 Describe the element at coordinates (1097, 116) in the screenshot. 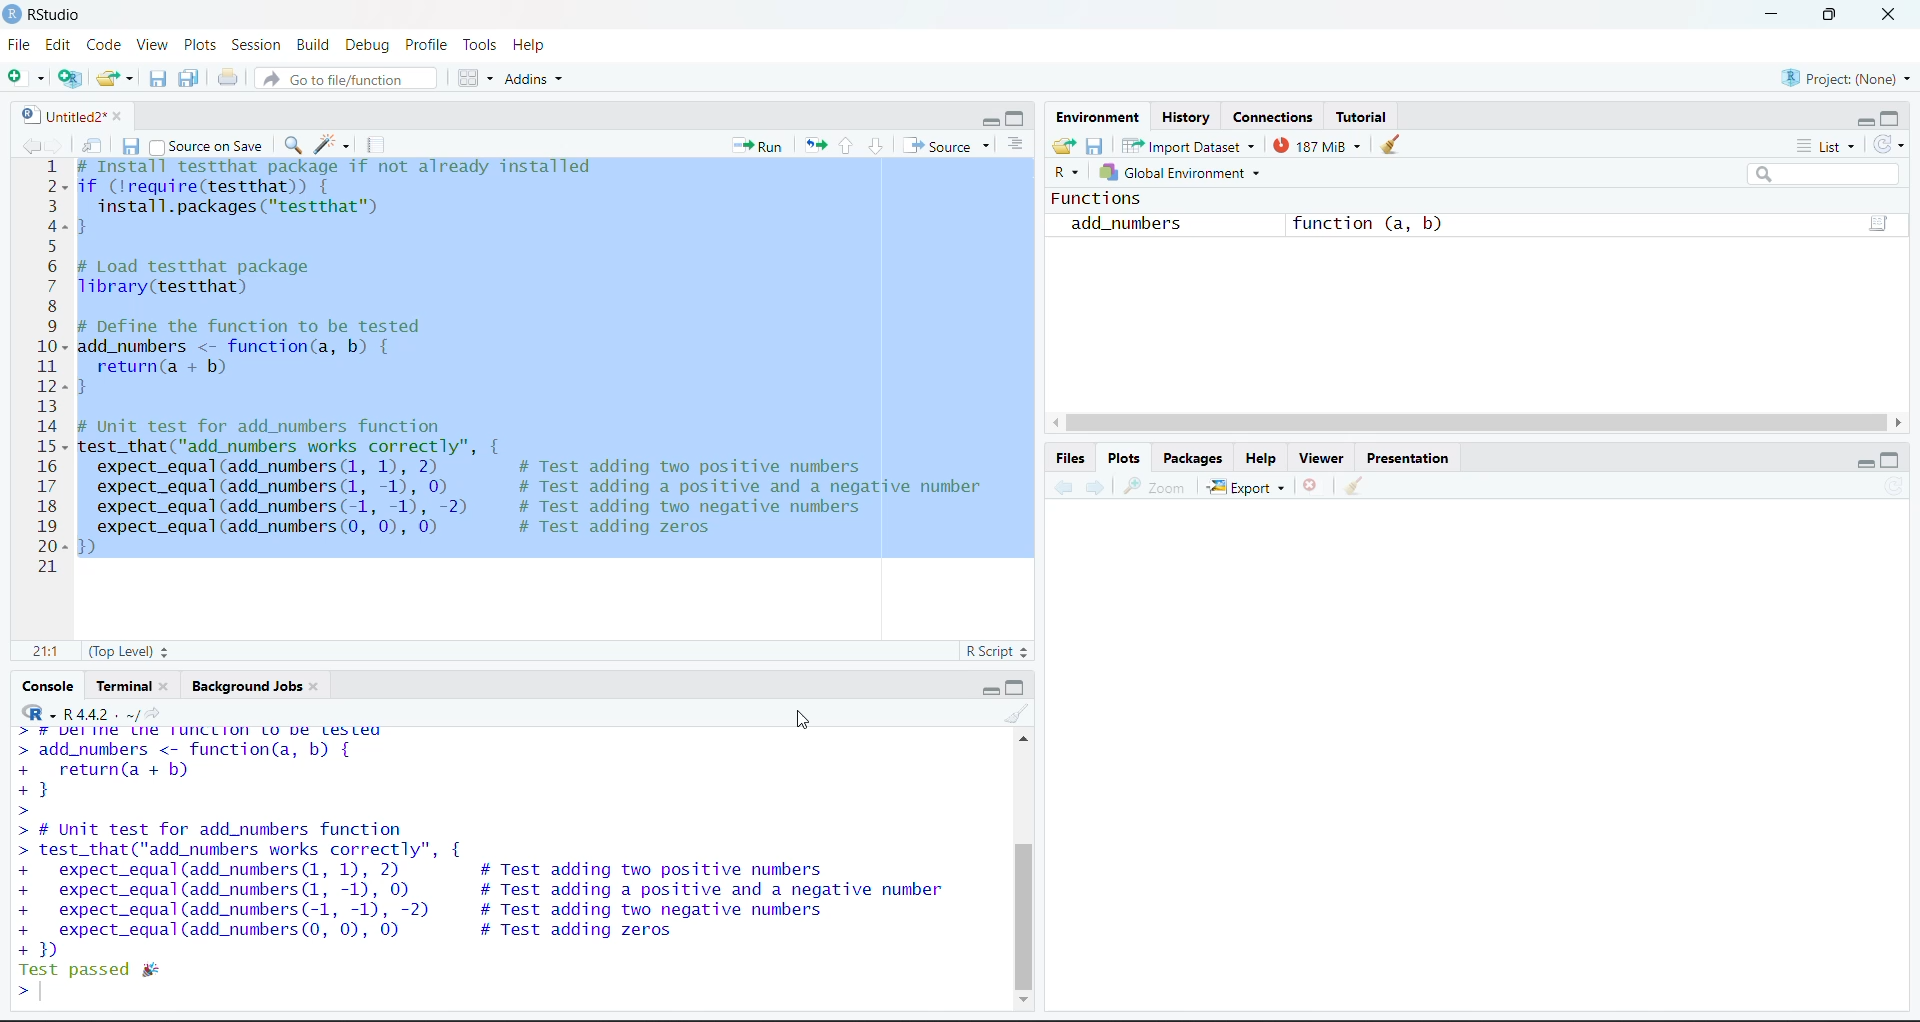

I see `Environment` at that location.